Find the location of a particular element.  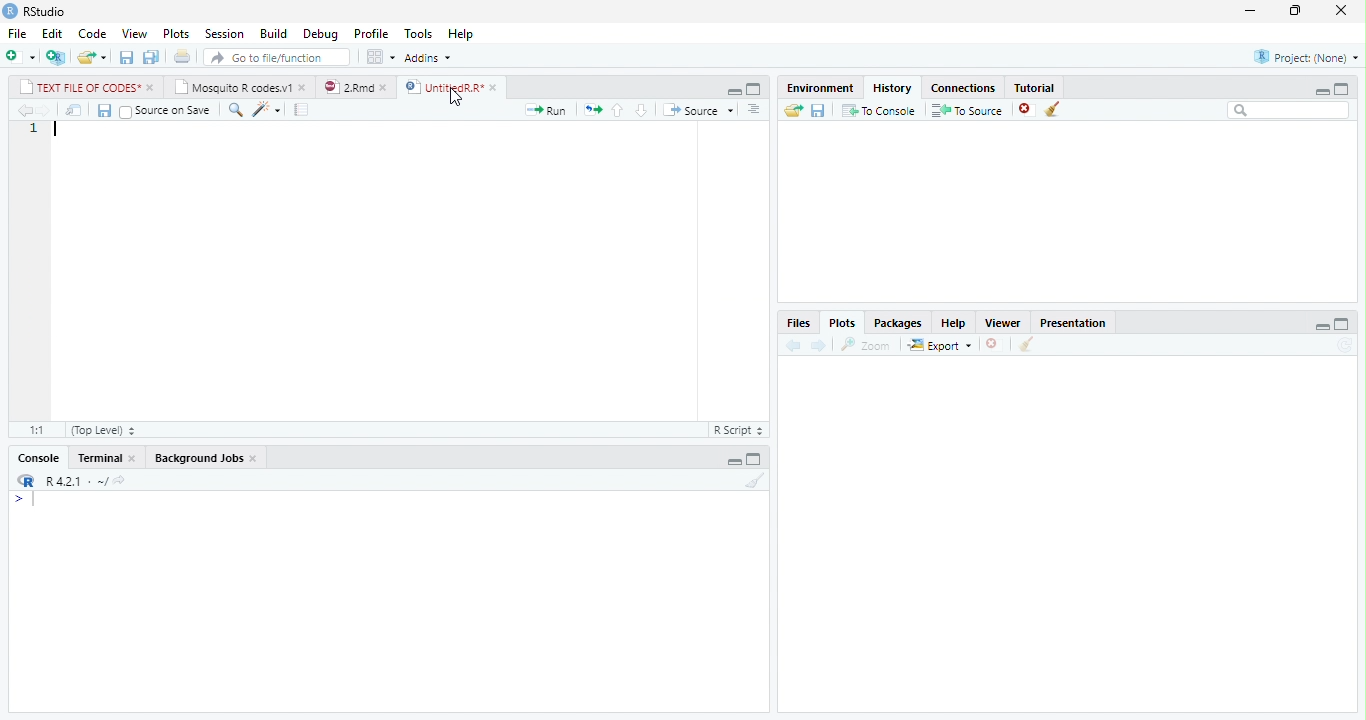

save all is located at coordinates (151, 58).